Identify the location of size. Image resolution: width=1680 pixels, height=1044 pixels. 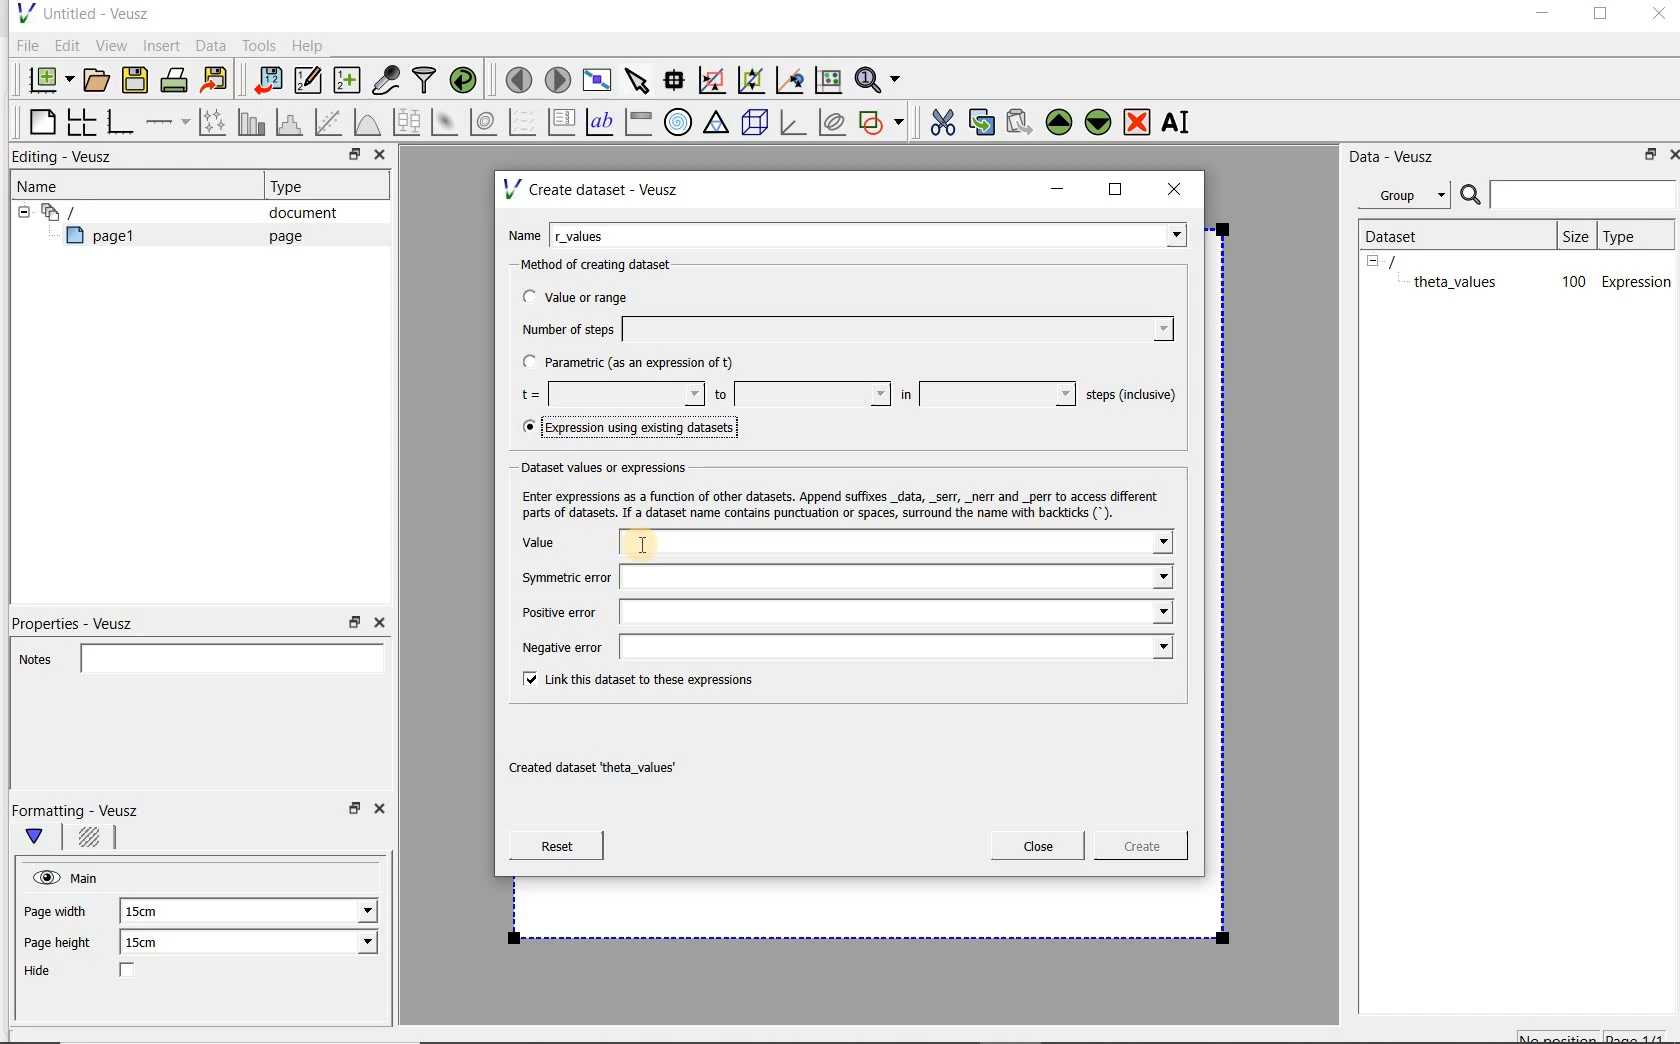
(1574, 233).